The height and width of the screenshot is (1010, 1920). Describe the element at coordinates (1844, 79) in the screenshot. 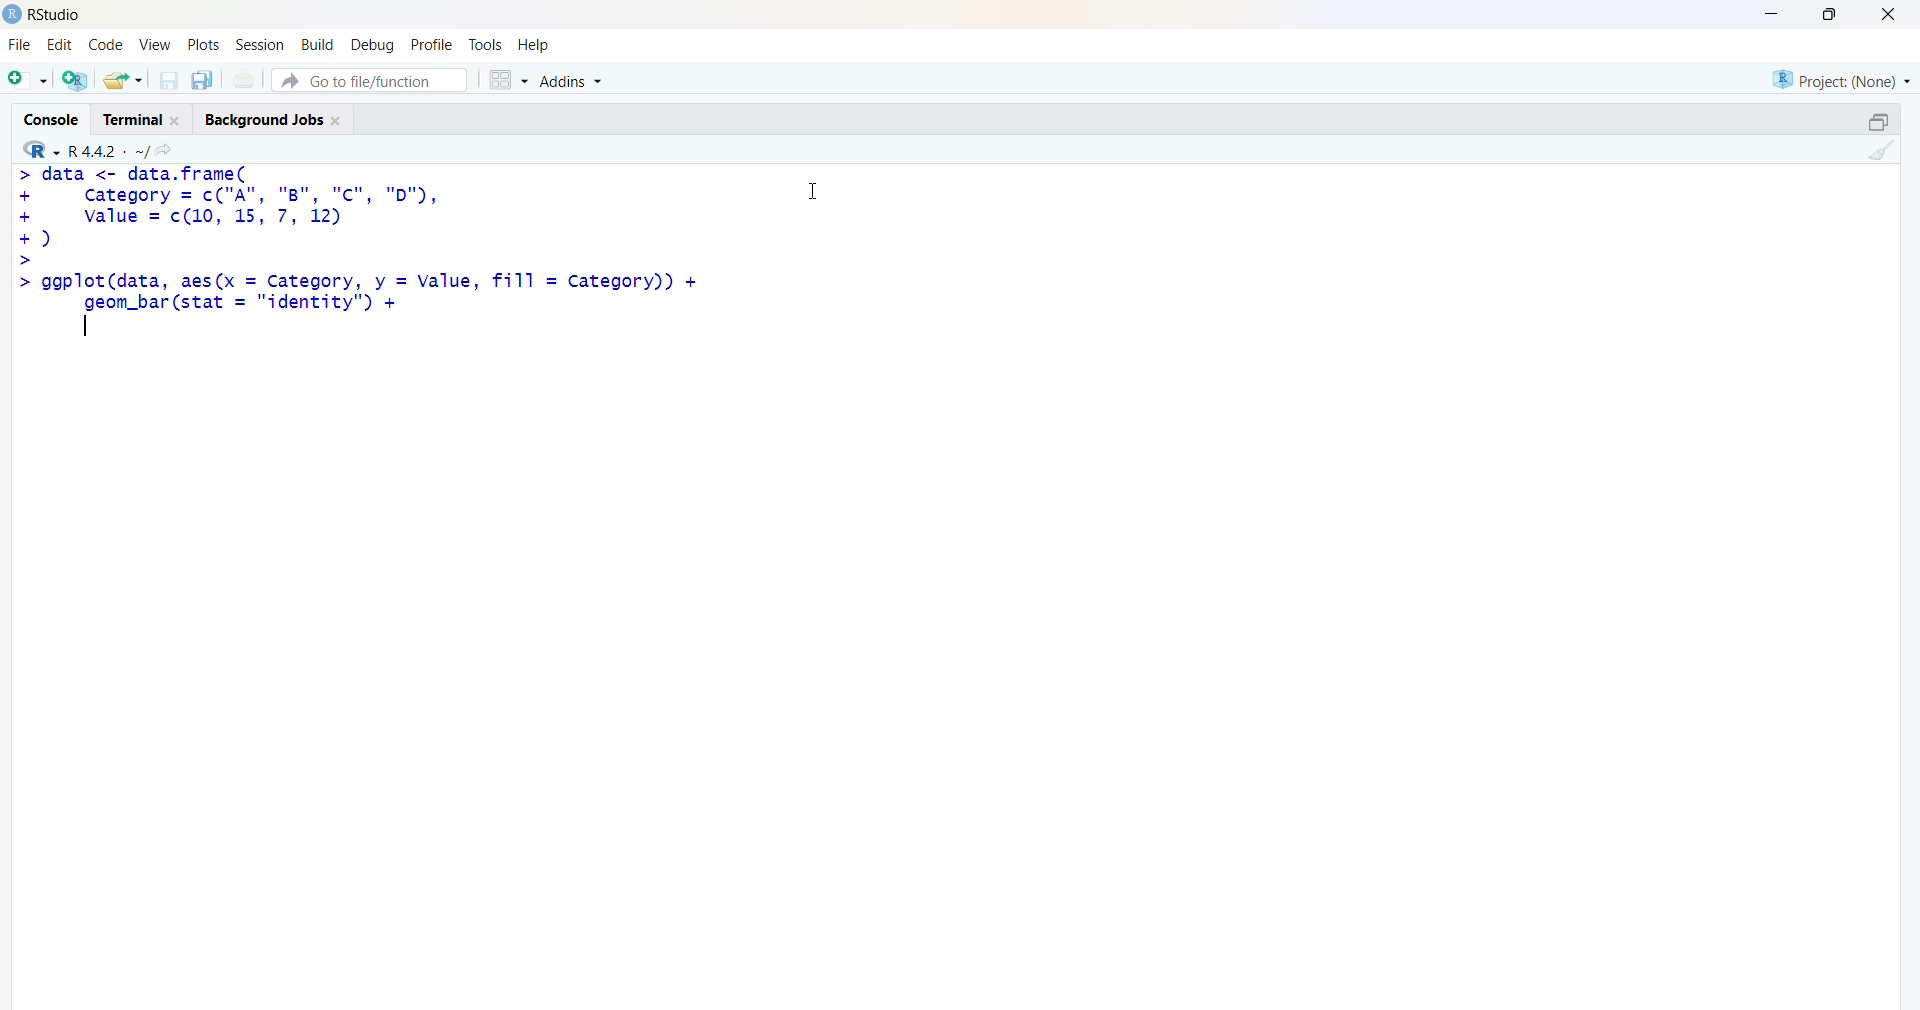

I see `selected project - none` at that location.